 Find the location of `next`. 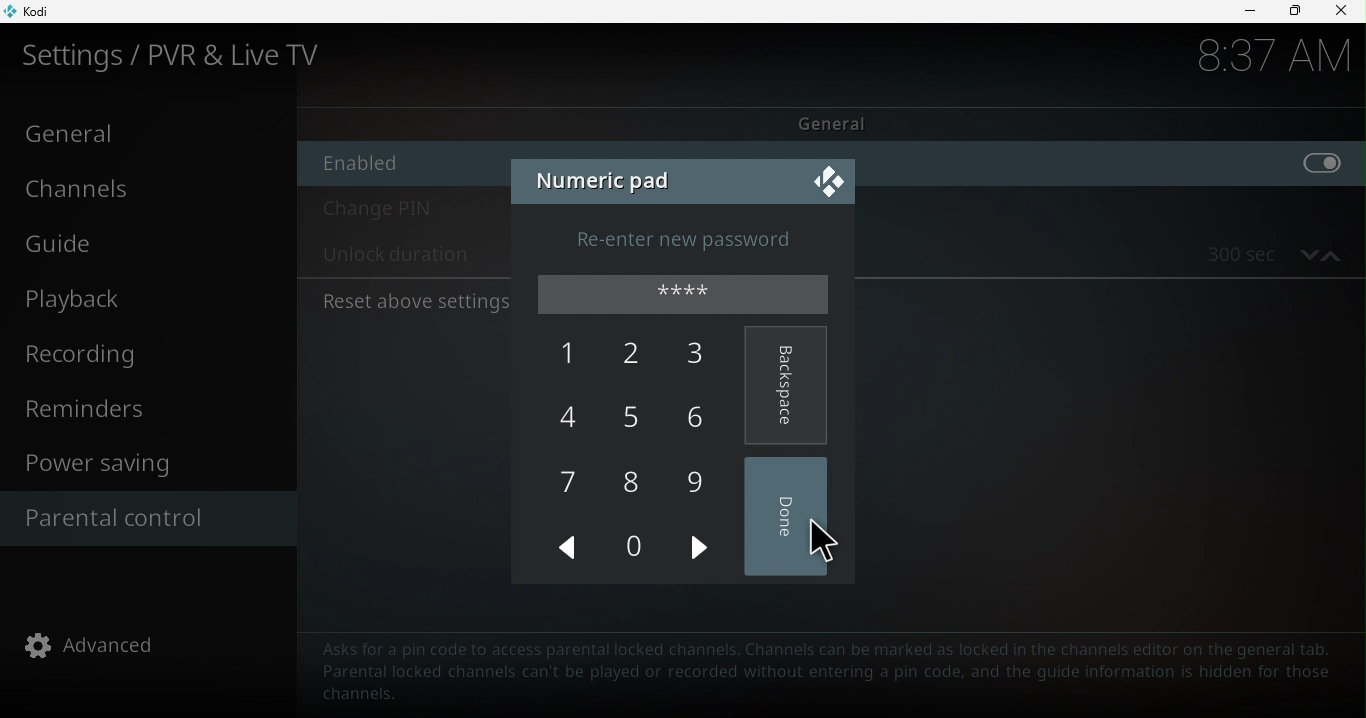

next is located at coordinates (701, 545).